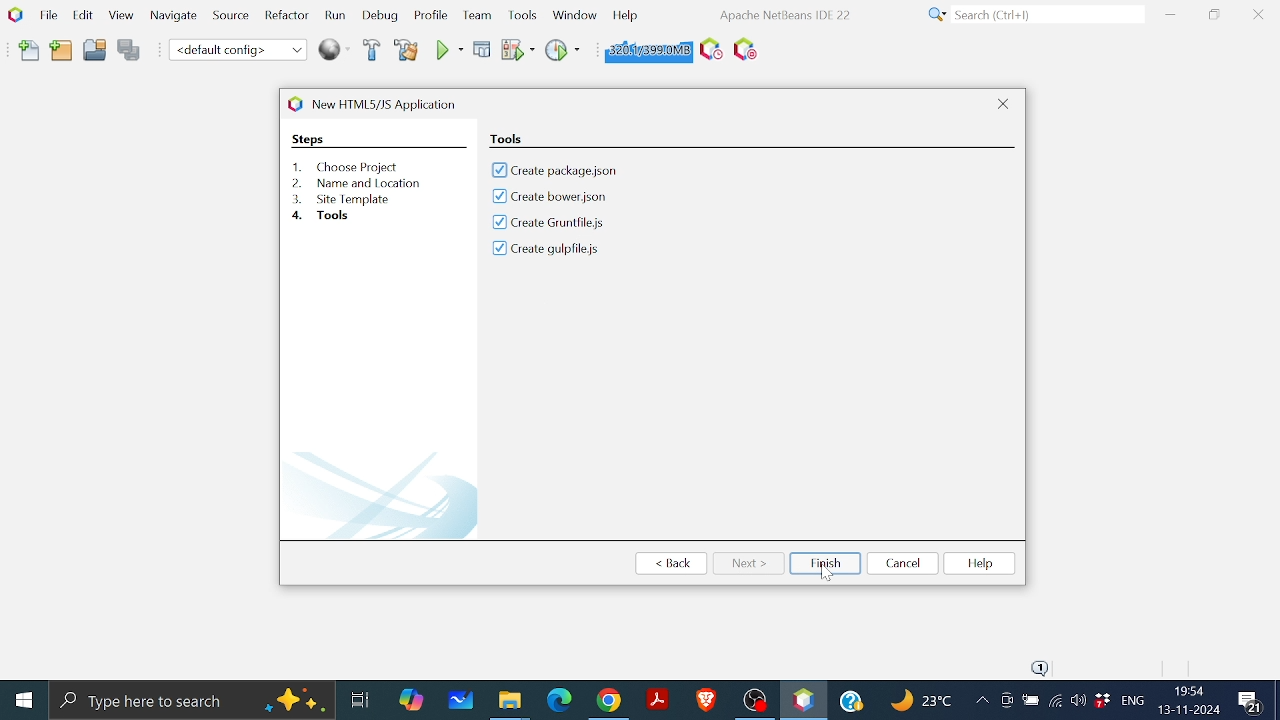 Image resolution: width=1280 pixels, height=720 pixels. What do you see at coordinates (749, 562) in the screenshot?
I see `Next` at bounding box center [749, 562].